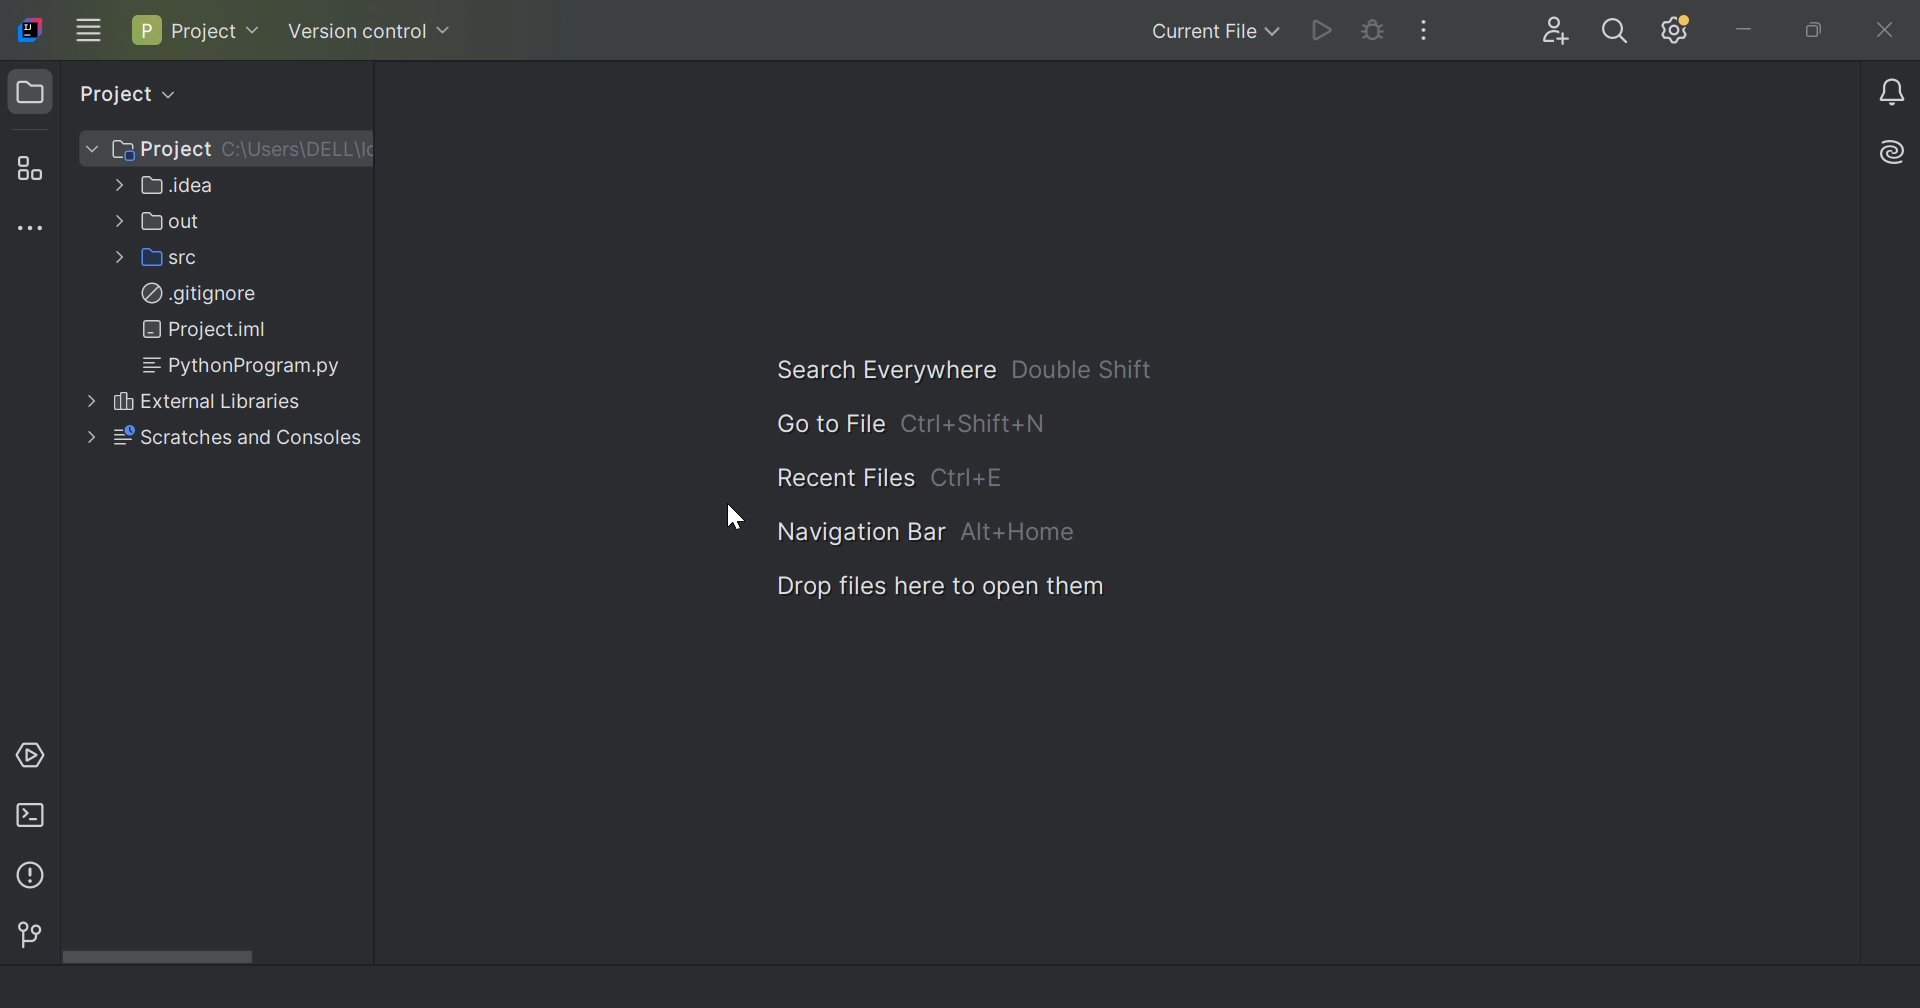 Image resolution: width=1920 pixels, height=1008 pixels. I want to click on Recent file, so click(845, 478).